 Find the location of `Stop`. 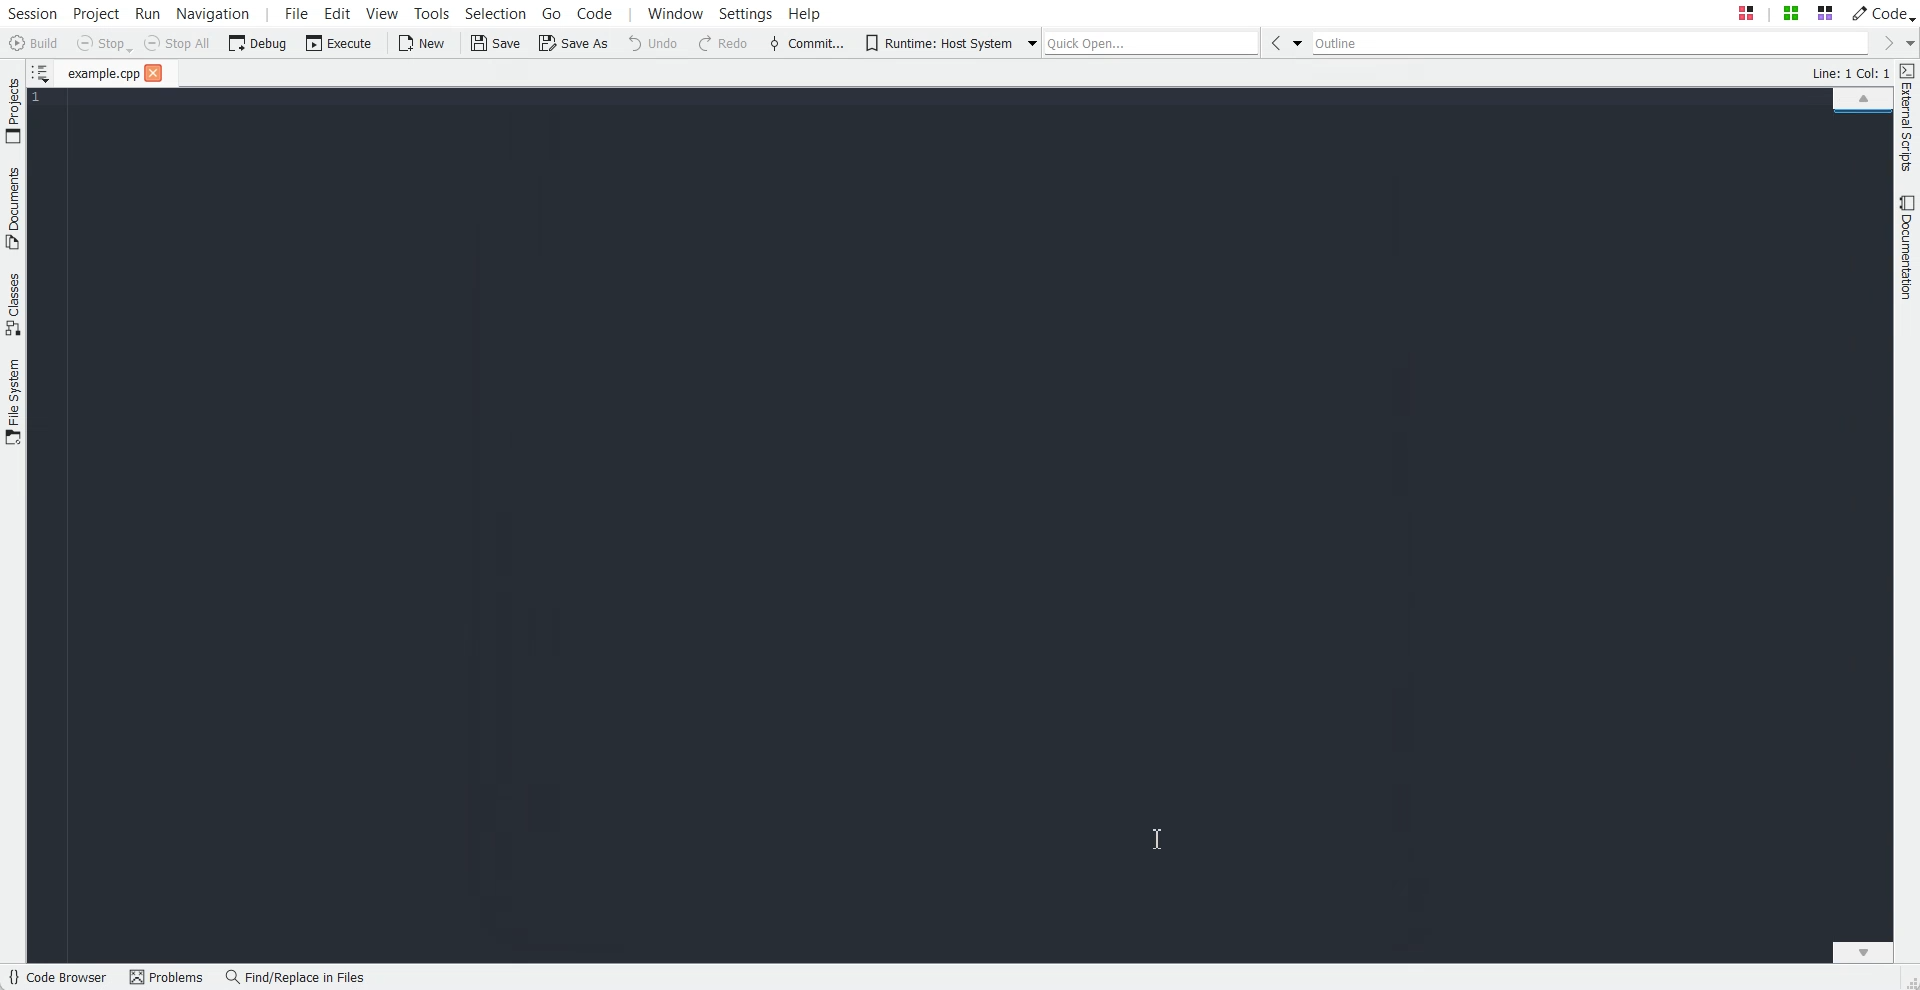

Stop is located at coordinates (104, 44).